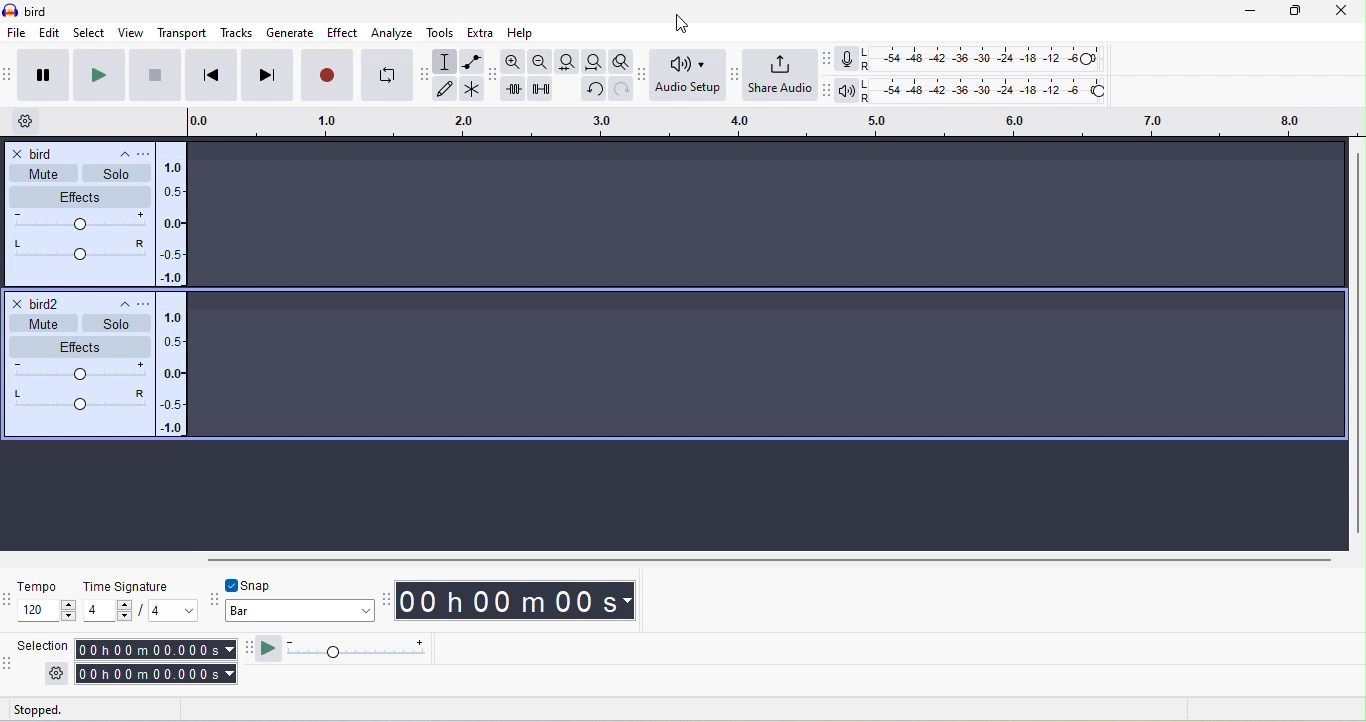  What do you see at coordinates (155, 649) in the screenshot?
I see `00 h 00 m 00.000 s` at bounding box center [155, 649].